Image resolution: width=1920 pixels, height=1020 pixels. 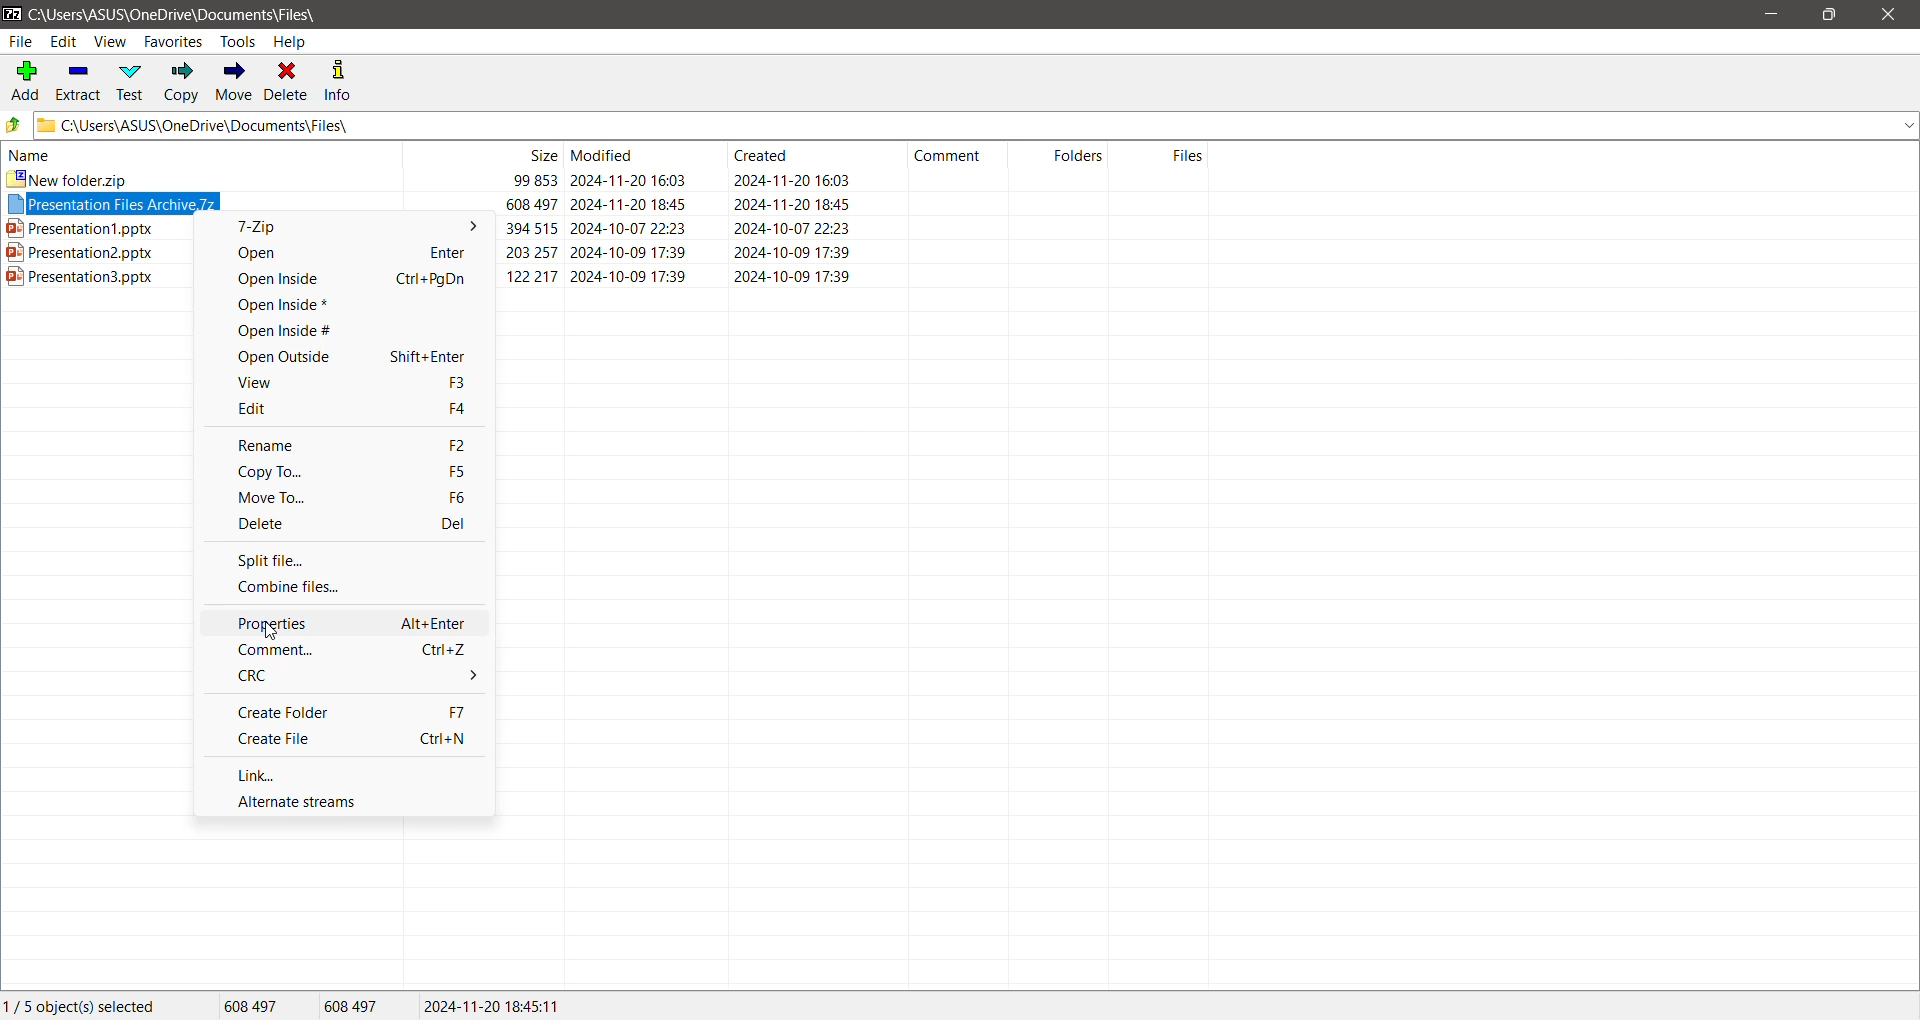 I want to click on Edit, so click(x=62, y=41).